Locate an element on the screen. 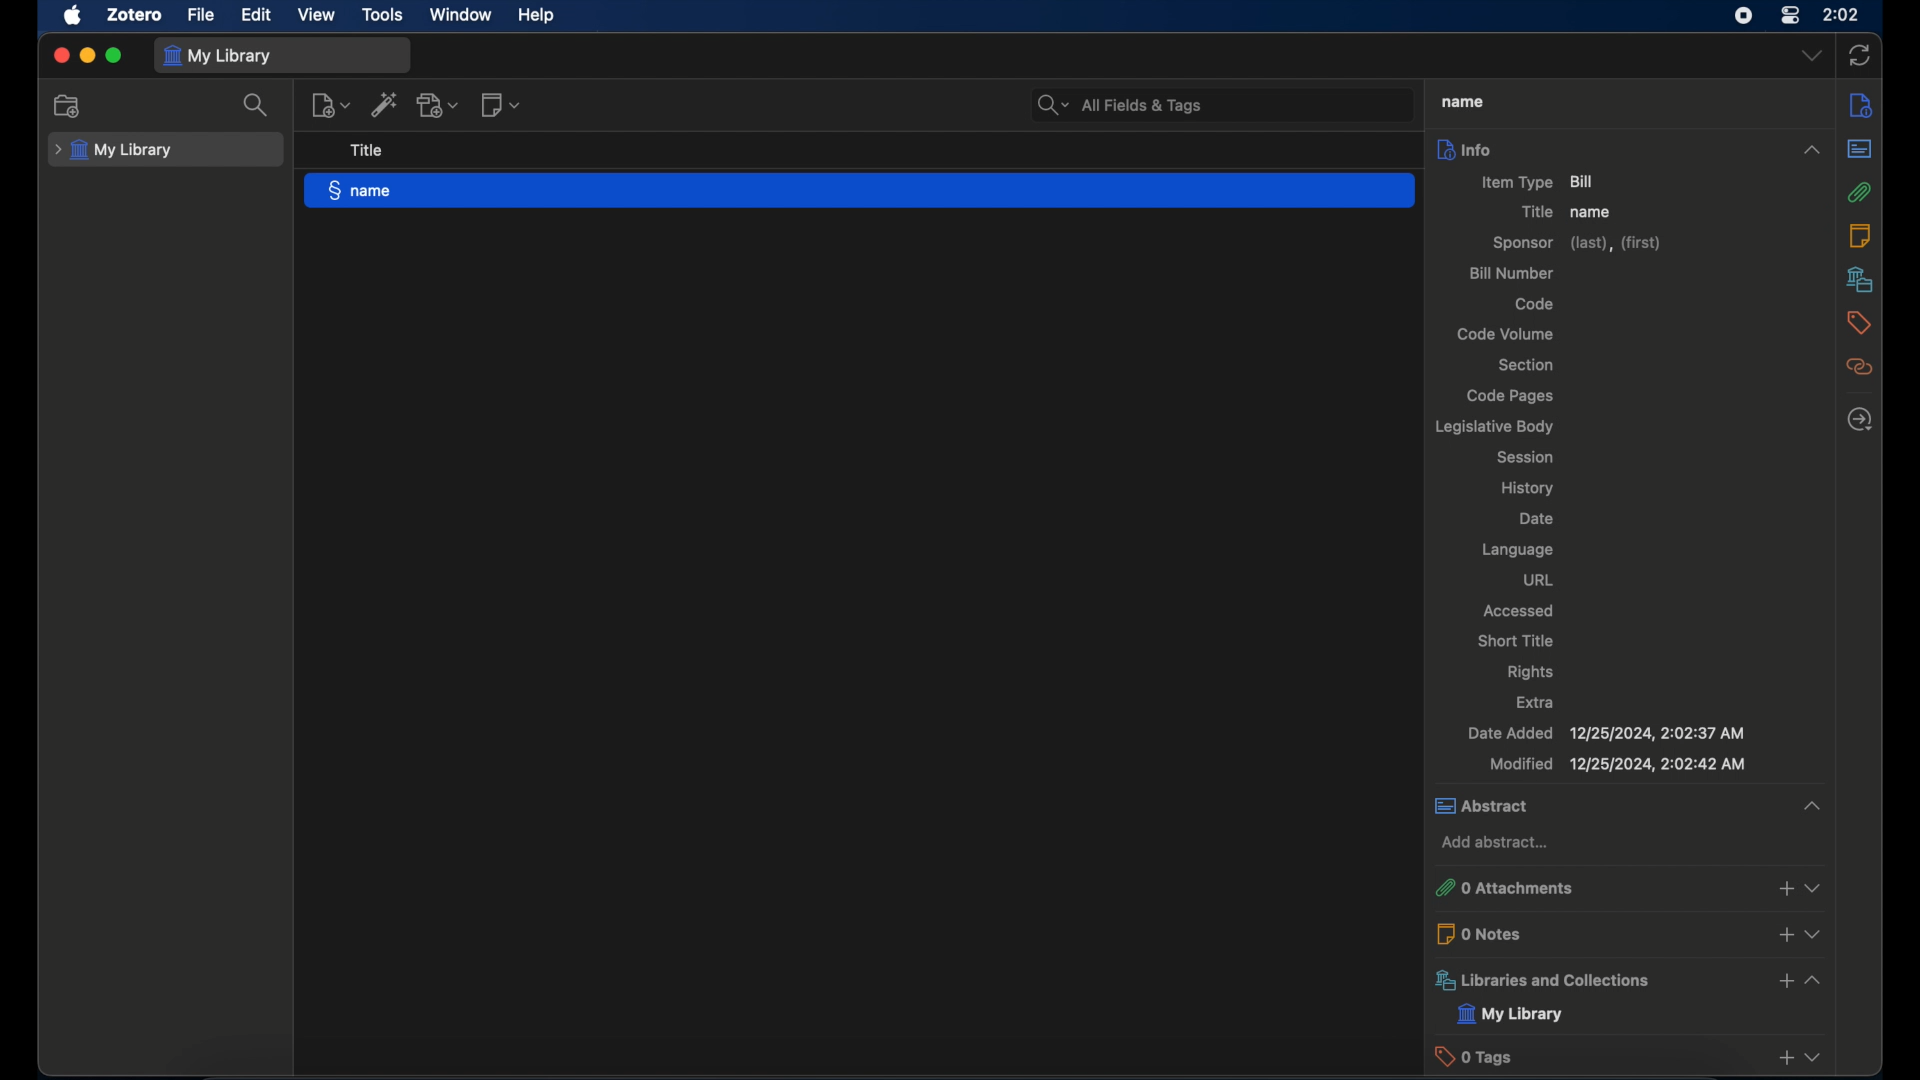 Image resolution: width=1920 pixels, height=1080 pixels. section is located at coordinates (1524, 366).